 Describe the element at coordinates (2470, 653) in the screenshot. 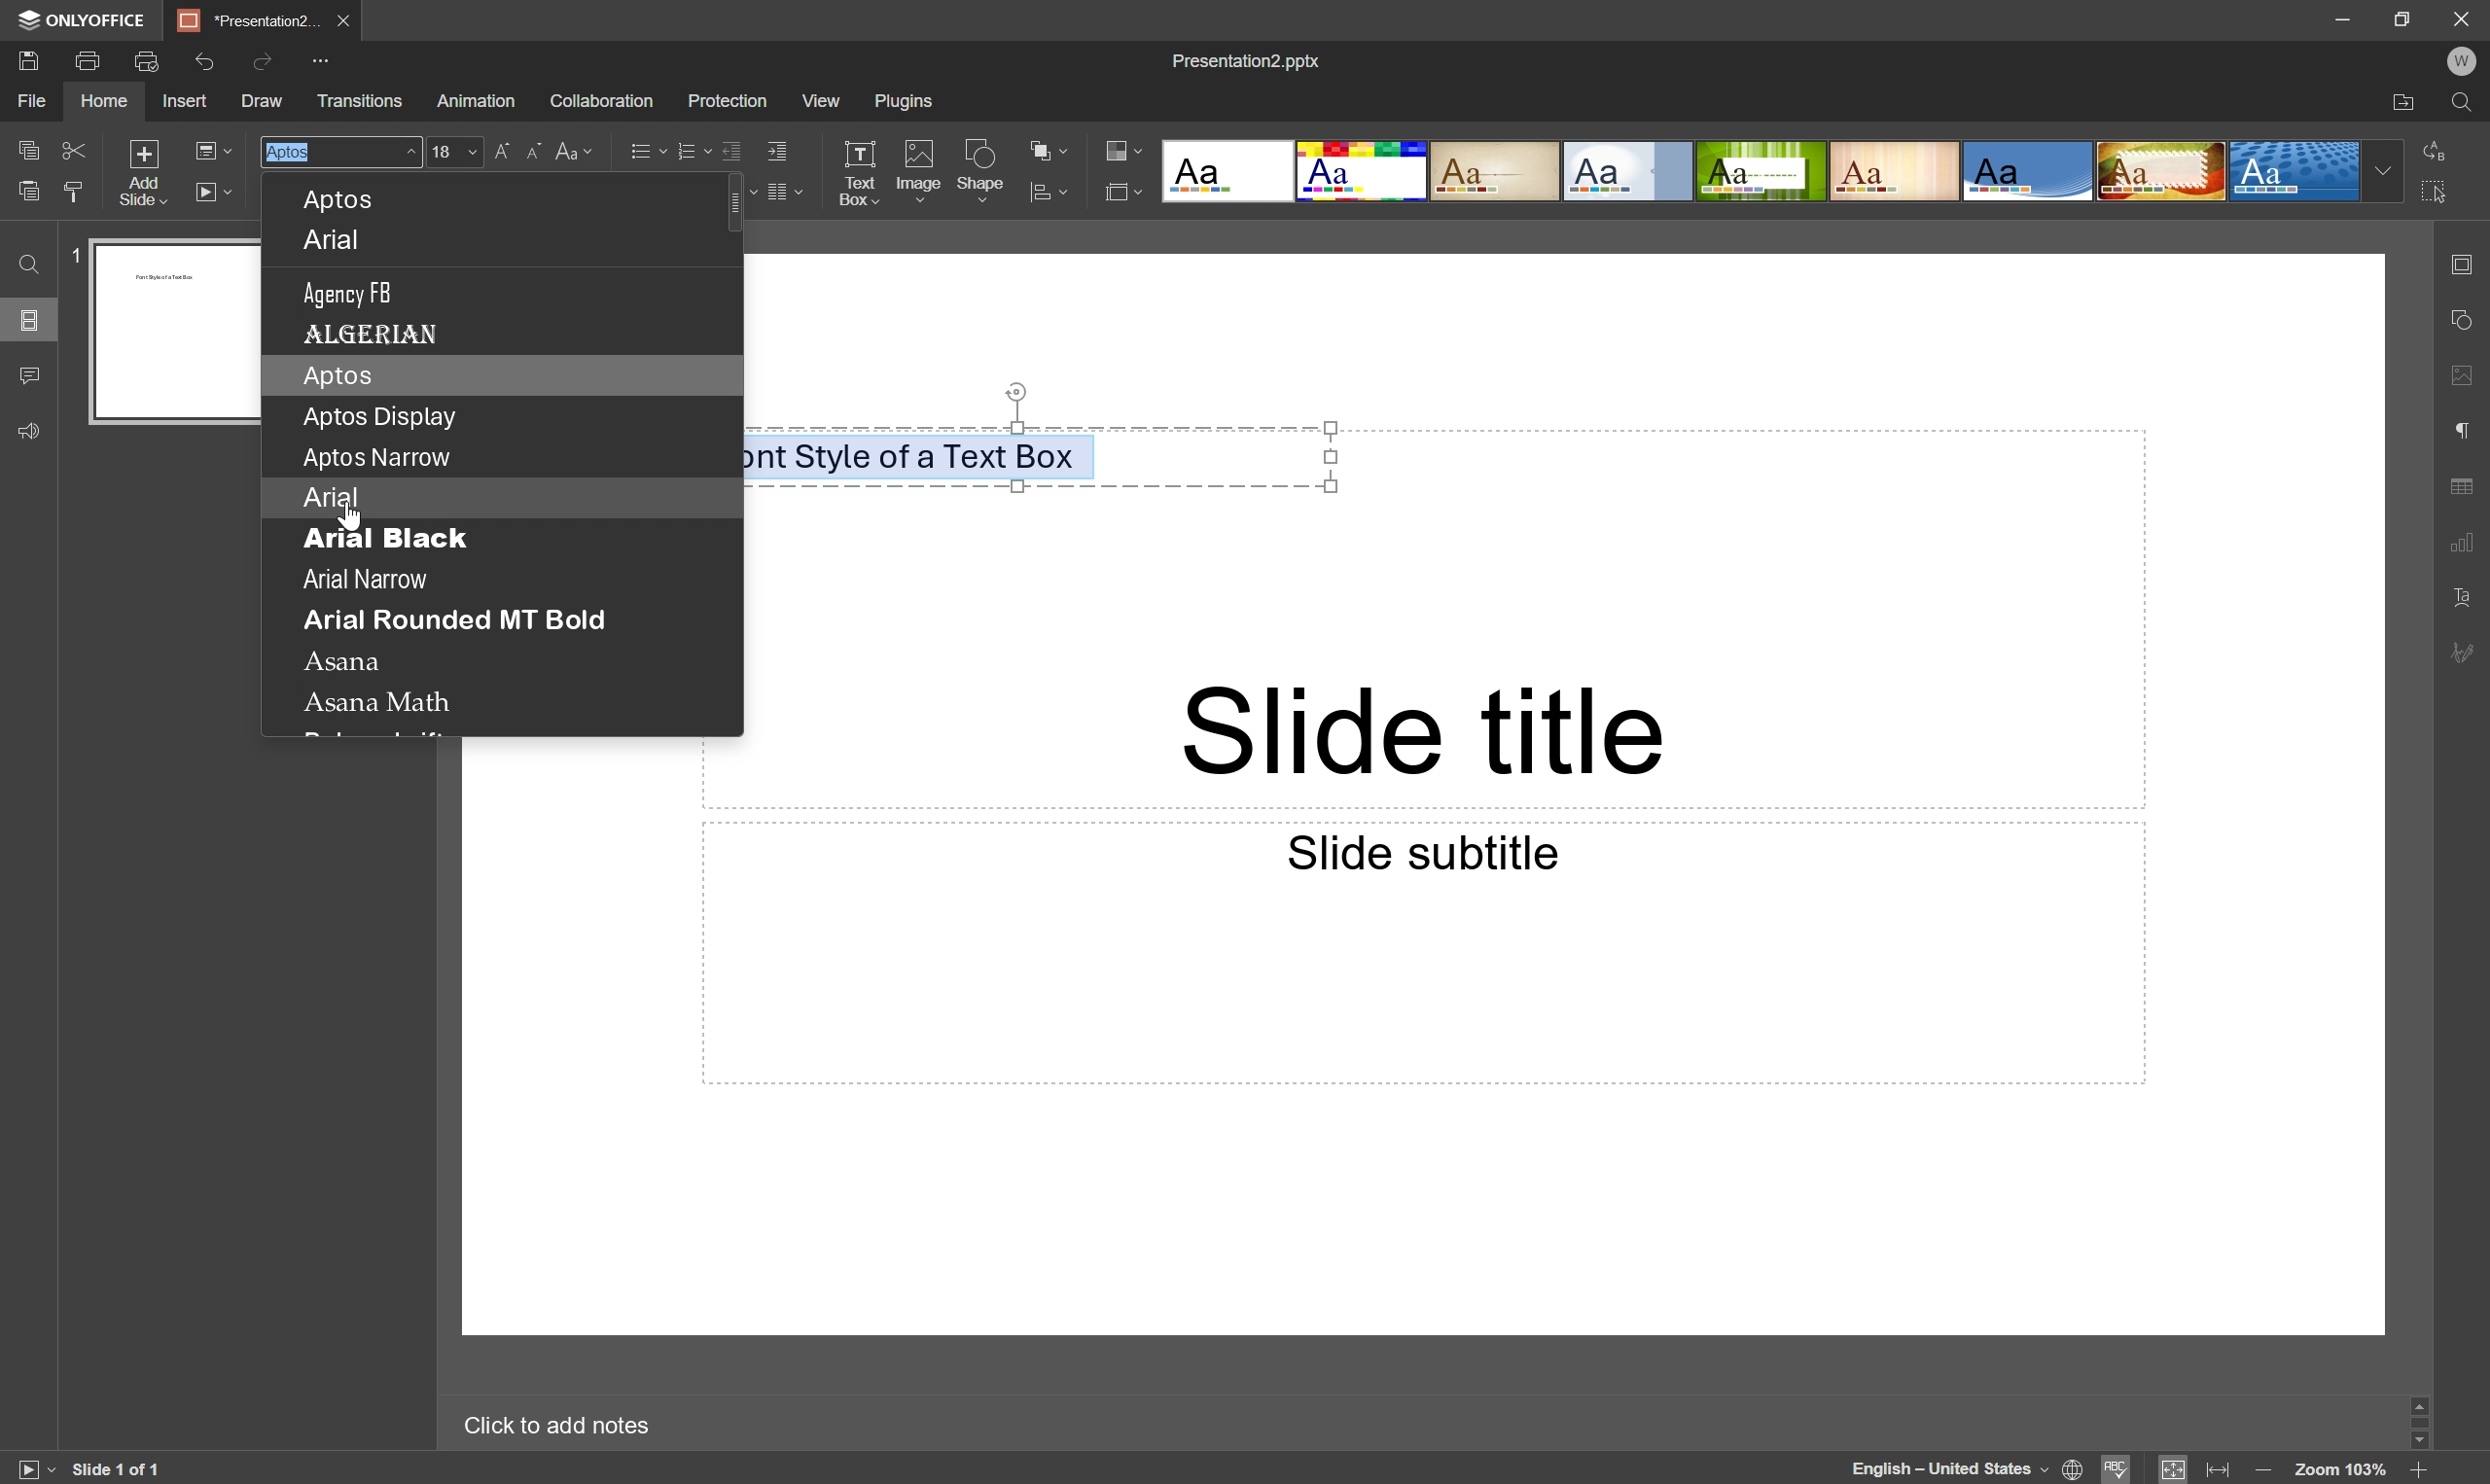

I see `Signature settings` at that location.